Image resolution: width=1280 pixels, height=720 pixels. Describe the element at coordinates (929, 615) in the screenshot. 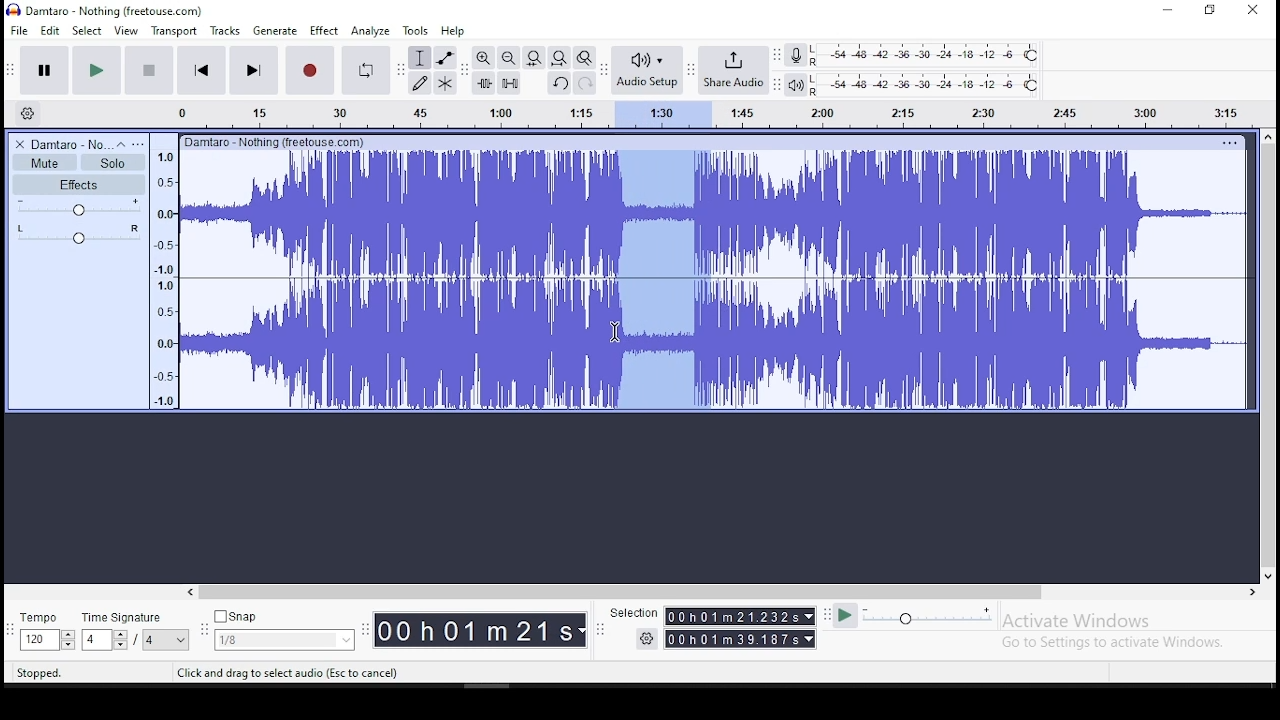

I see `playback speed` at that location.